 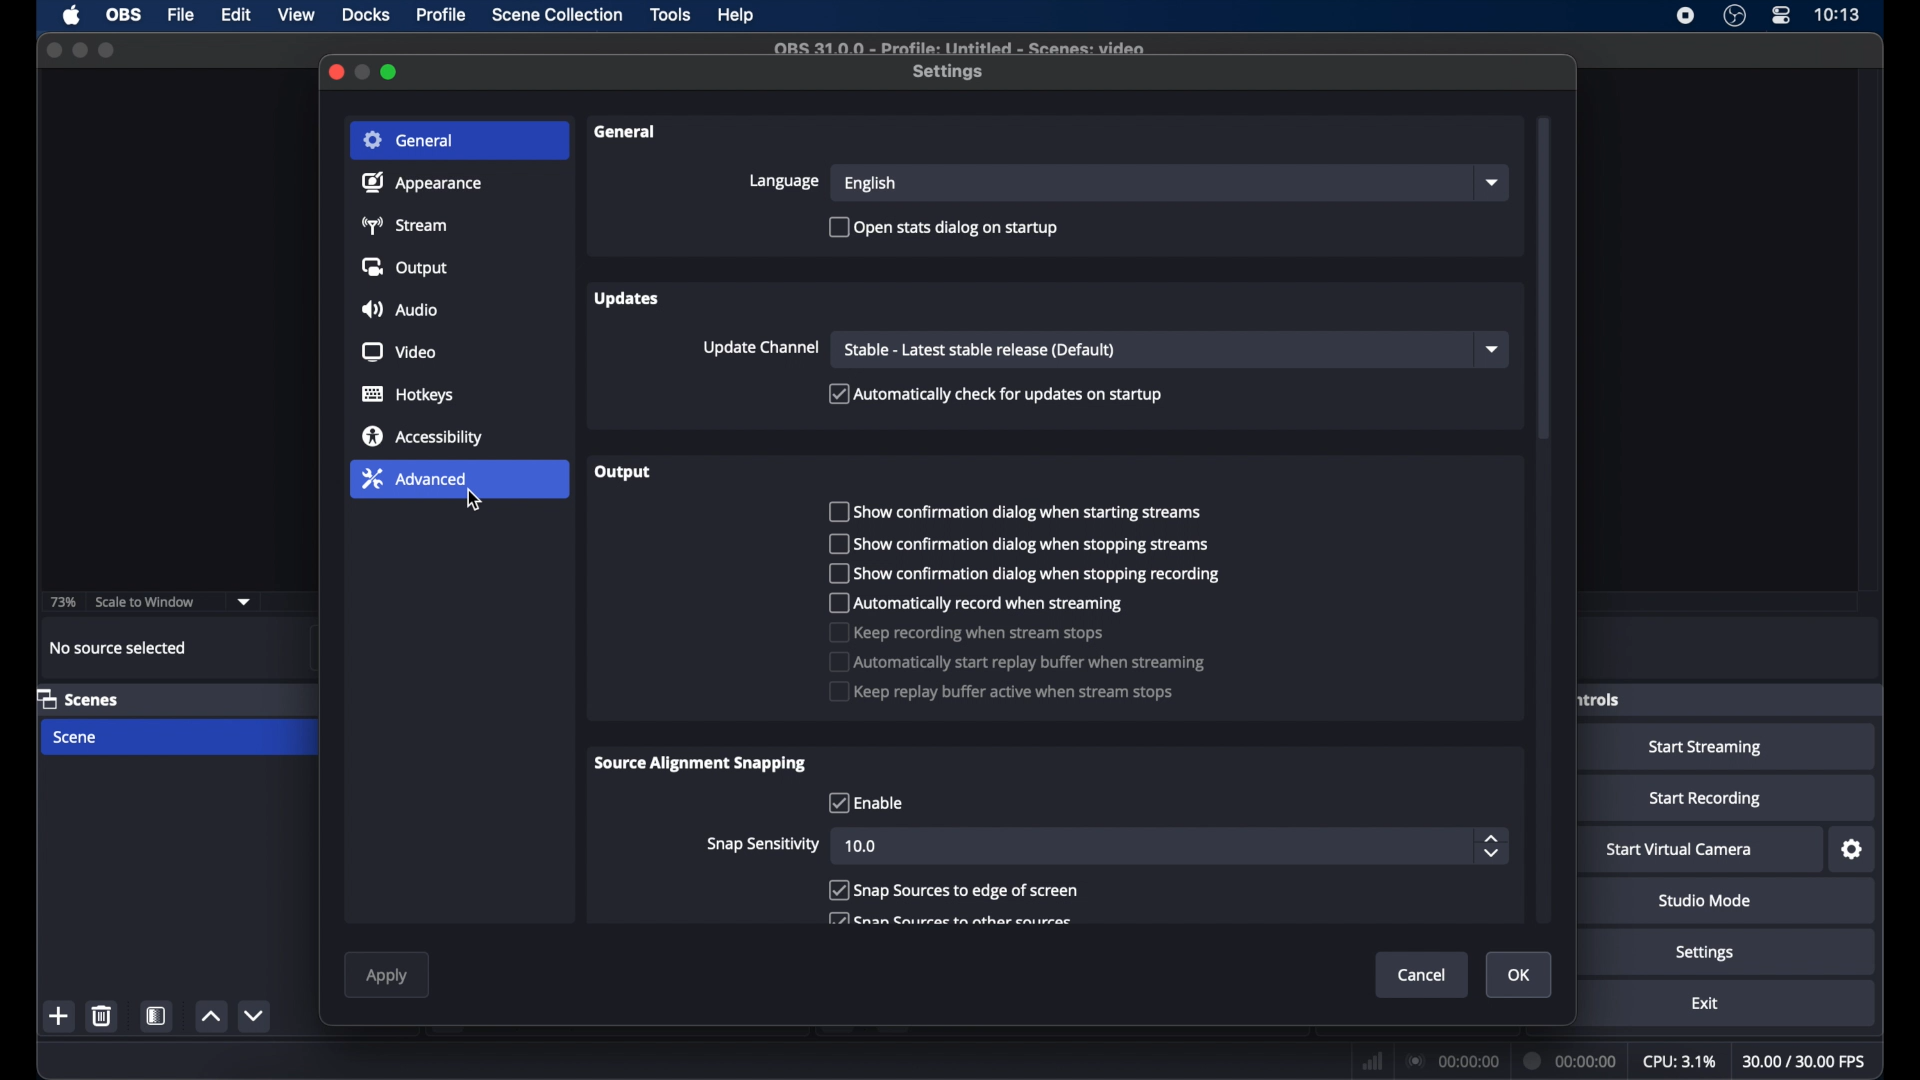 I want to click on video, so click(x=400, y=353).